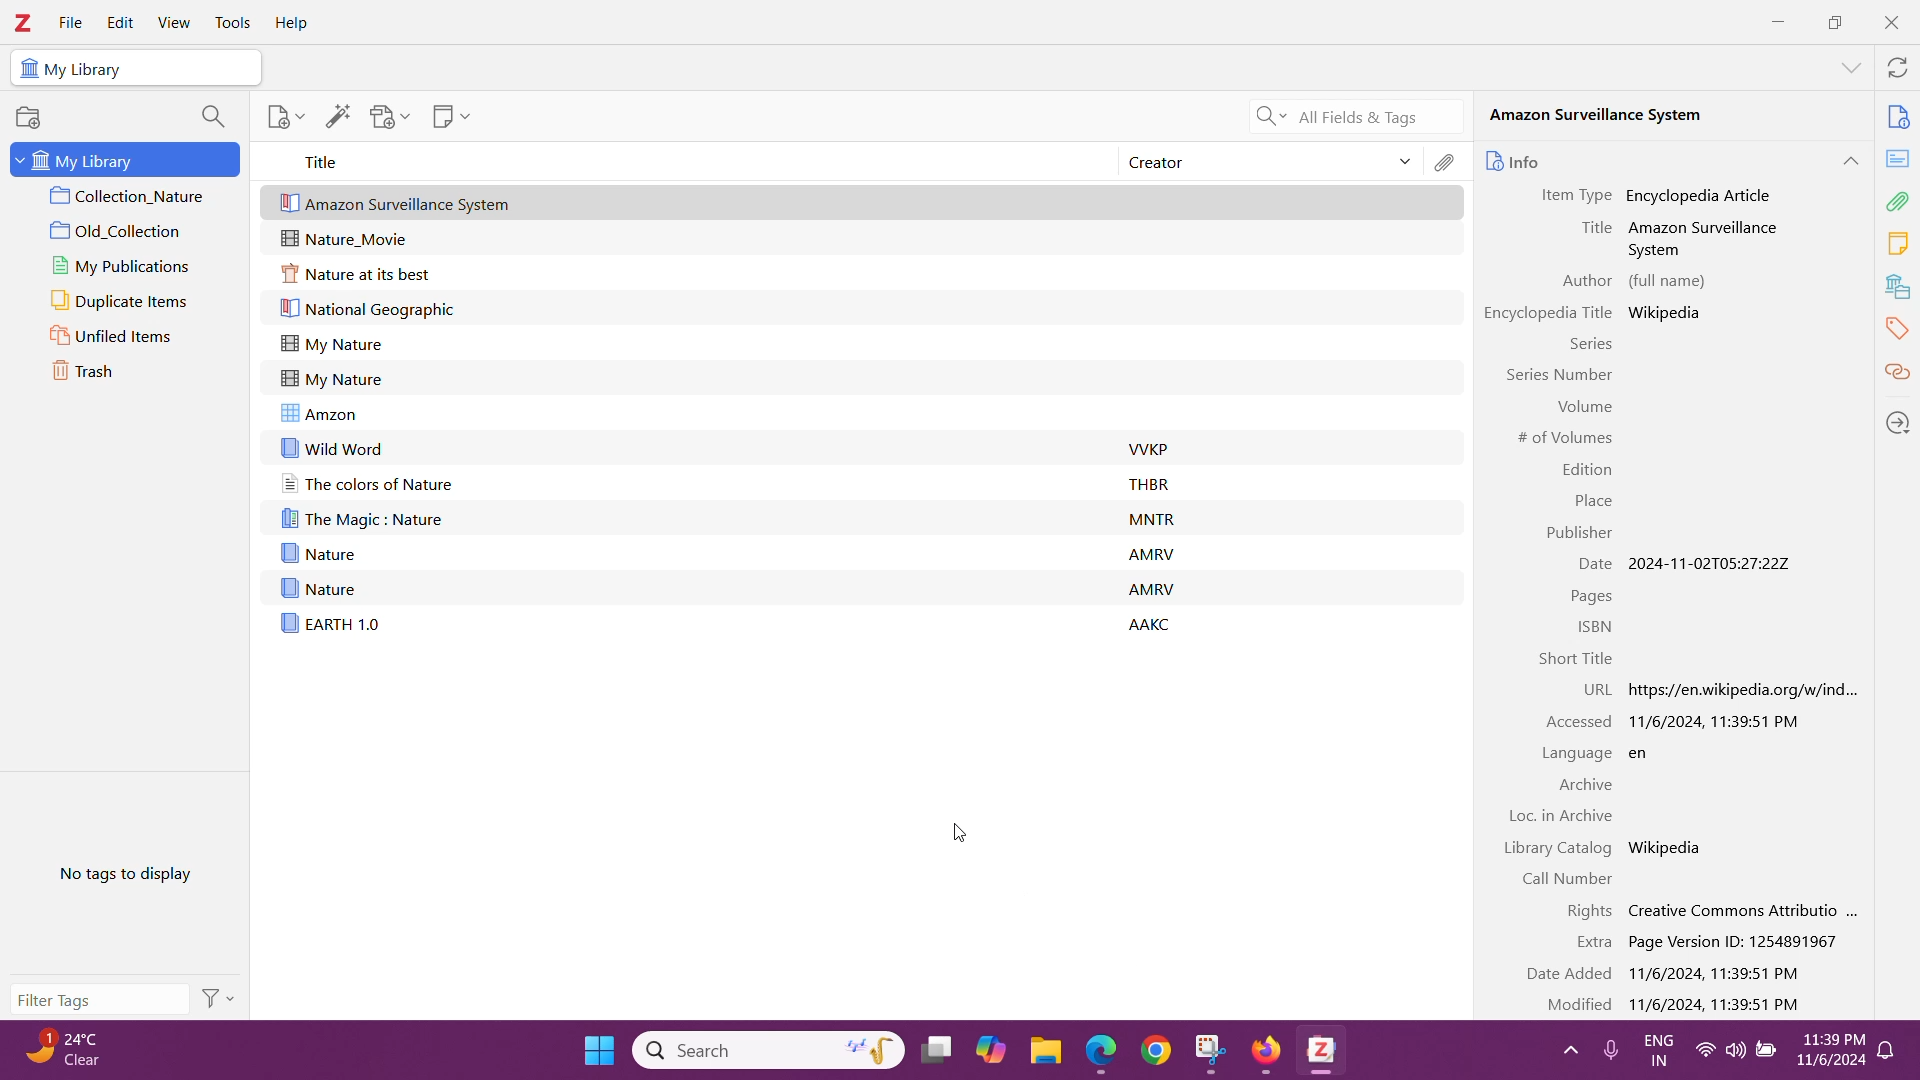 This screenshot has width=1920, height=1080. I want to click on notifications, so click(1885, 1051).